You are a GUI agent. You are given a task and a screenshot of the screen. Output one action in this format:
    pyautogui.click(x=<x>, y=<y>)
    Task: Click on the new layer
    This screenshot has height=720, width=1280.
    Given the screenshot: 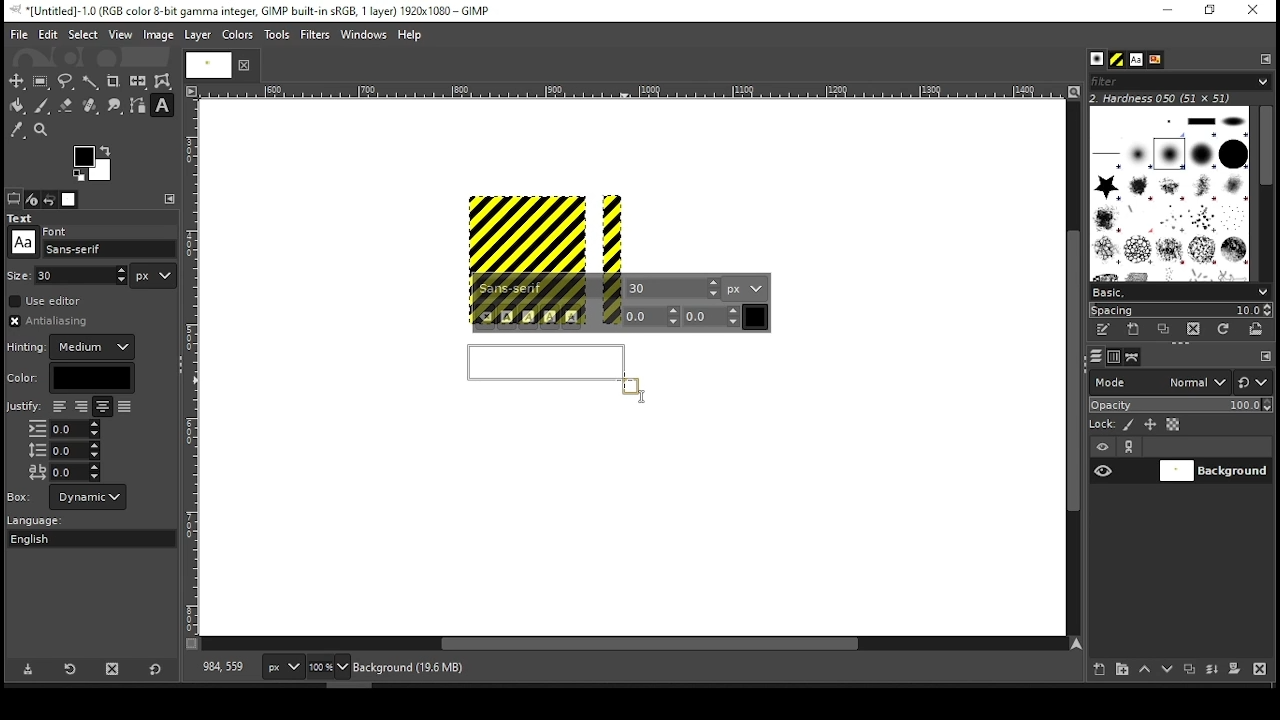 What is the action you would take?
    pyautogui.click(x=1095, y=667)
    